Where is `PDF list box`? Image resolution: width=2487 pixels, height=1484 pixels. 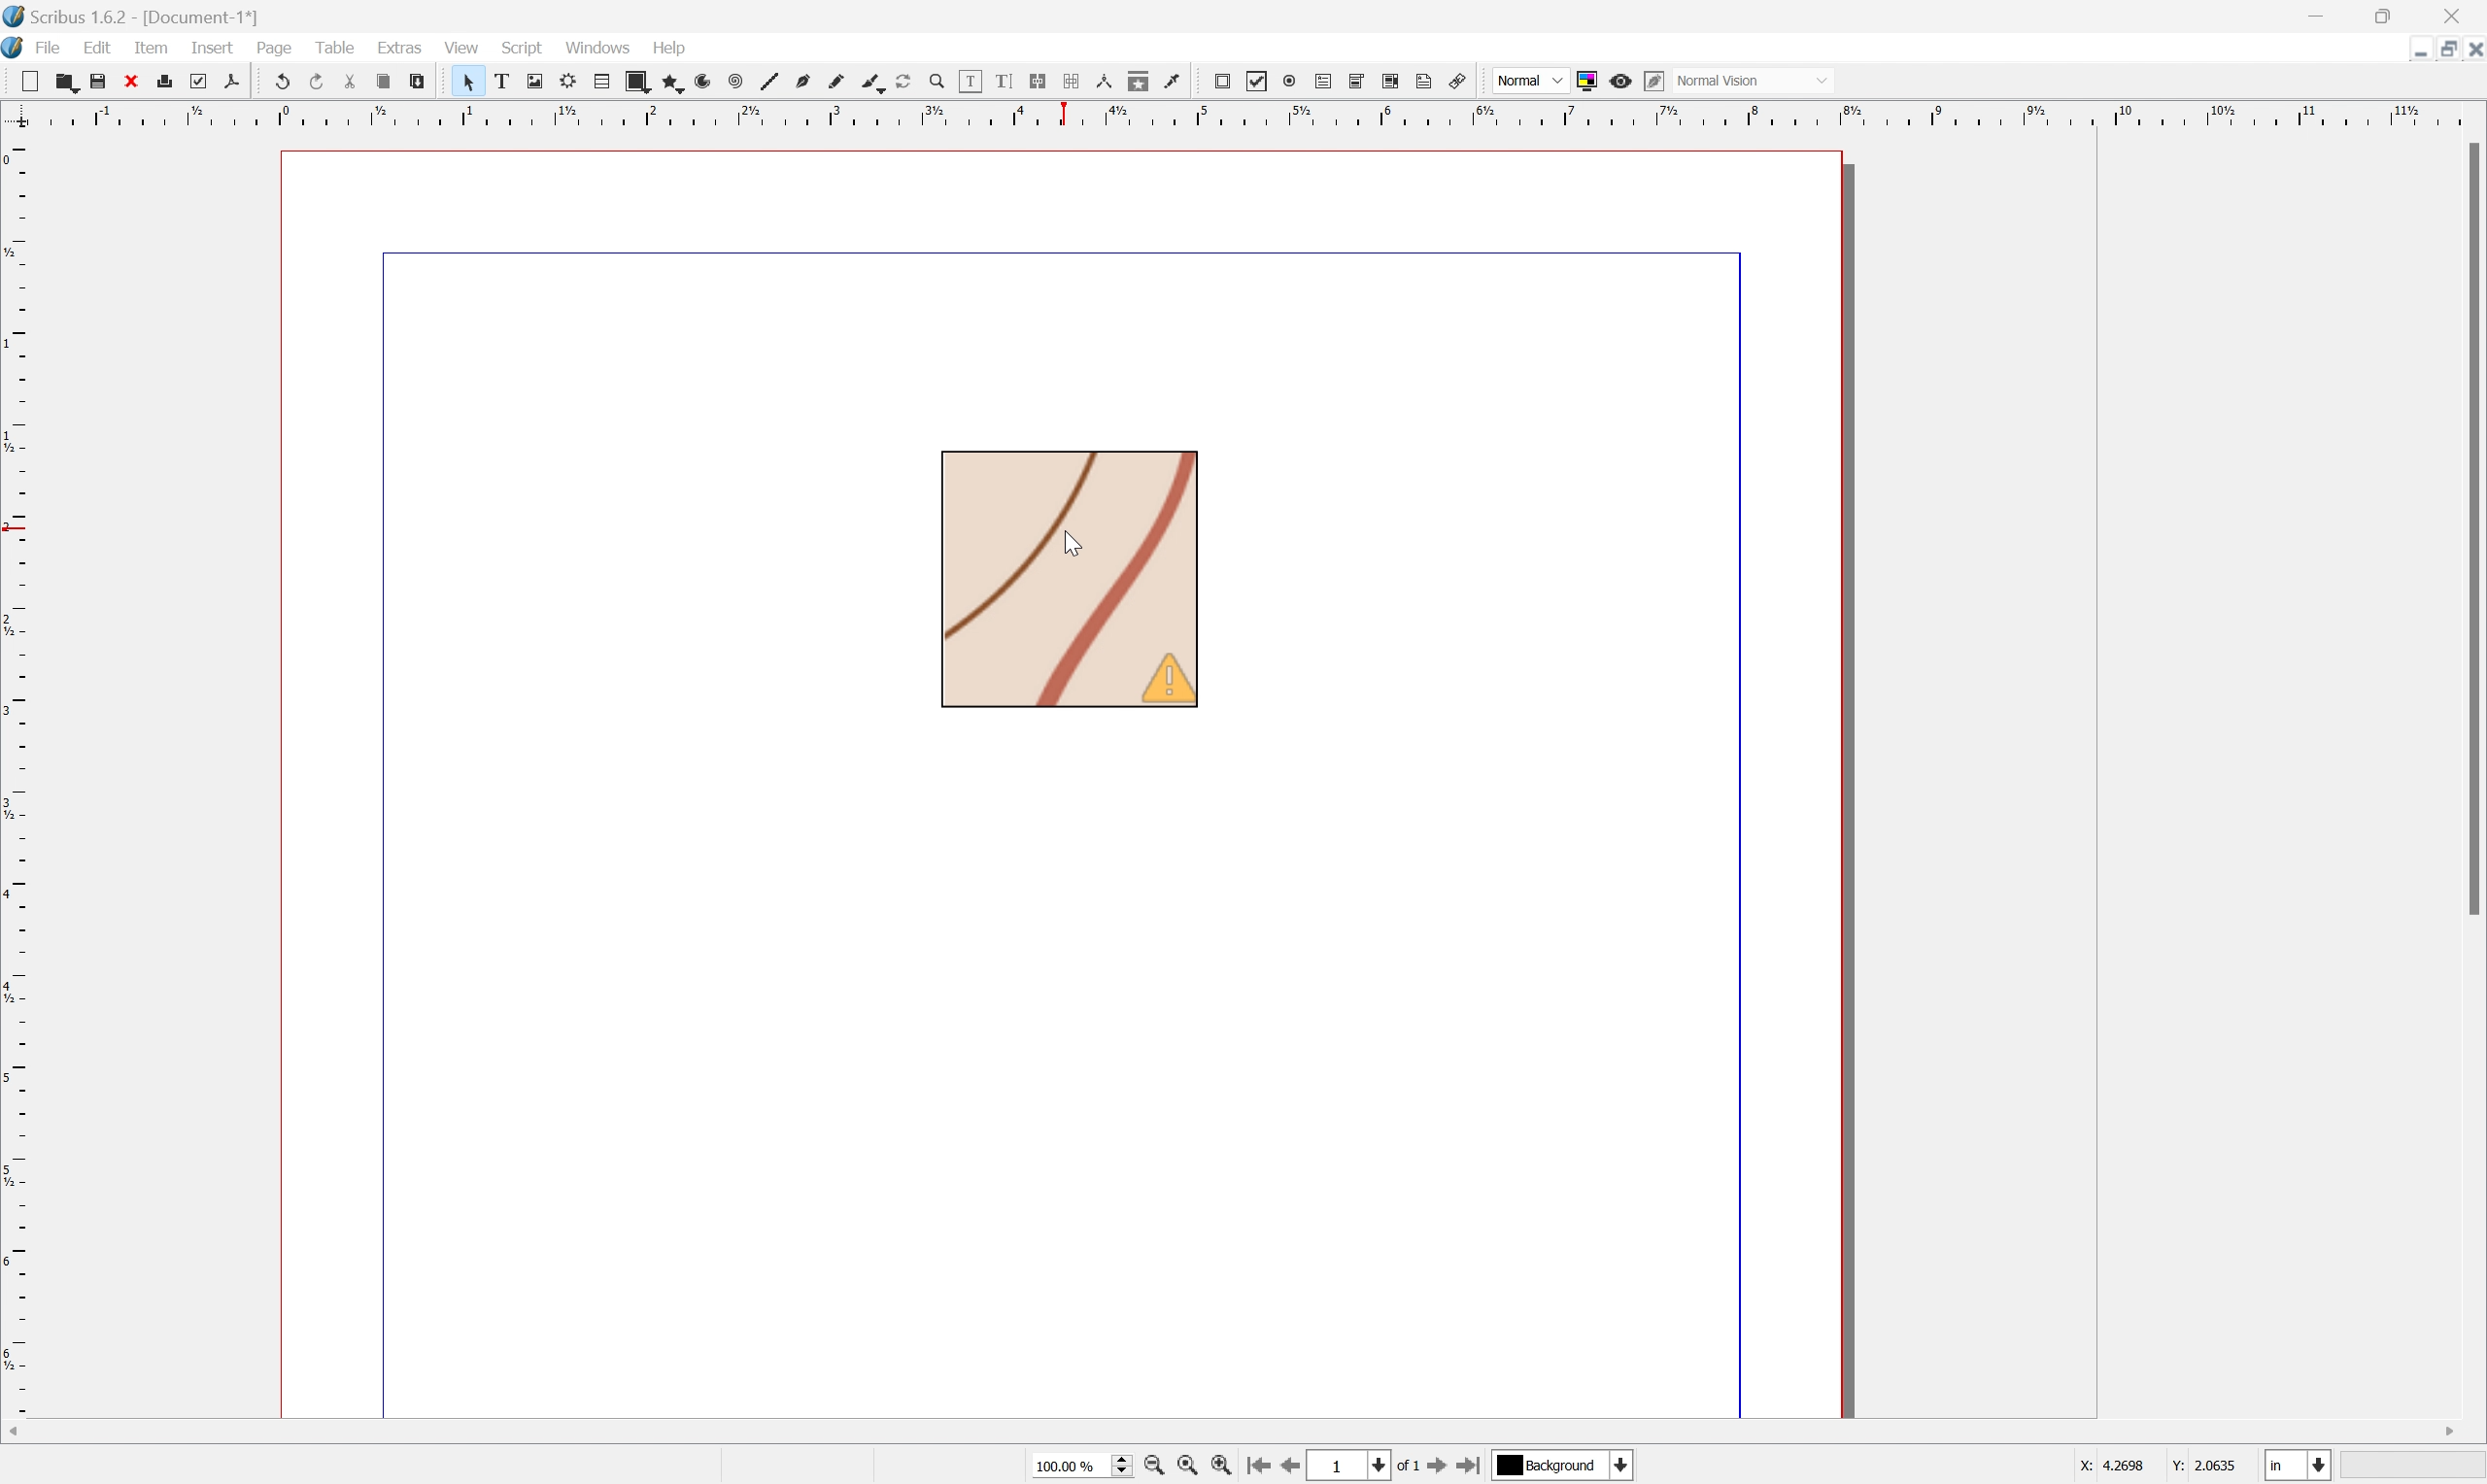
PDF list box is located at coordinates (1395, 81).